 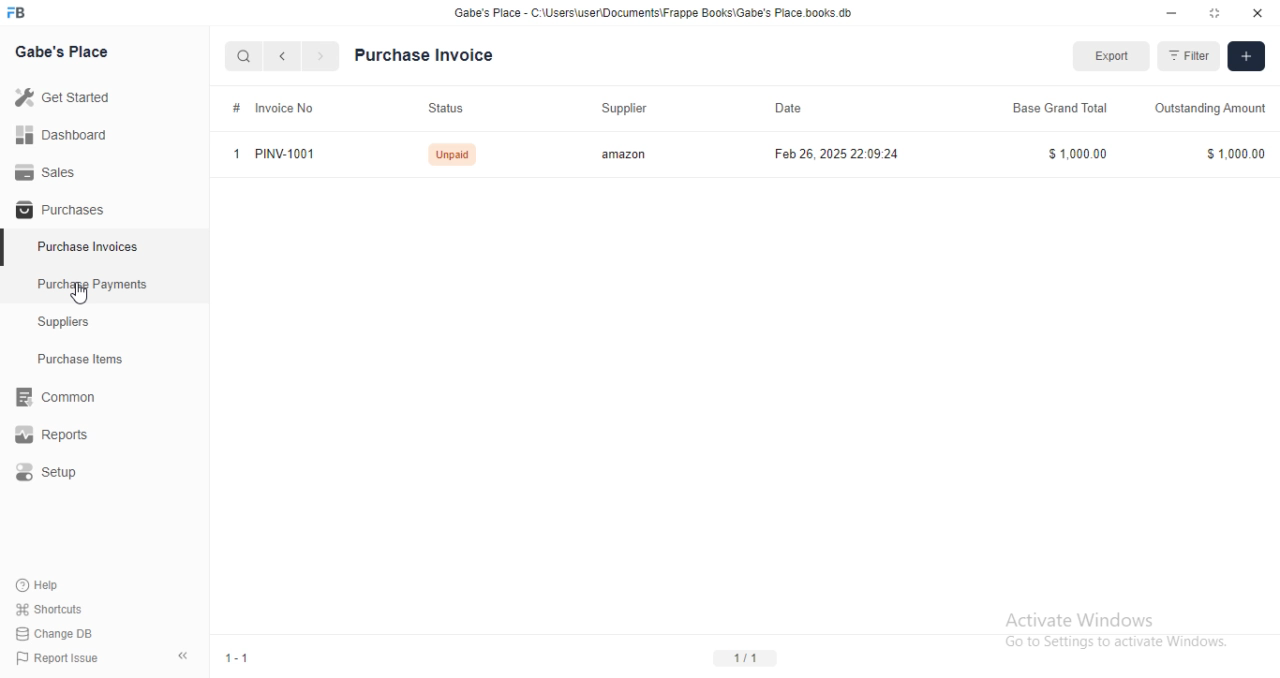 I want to click on Gabe's Place, so click(x=66, y=53).